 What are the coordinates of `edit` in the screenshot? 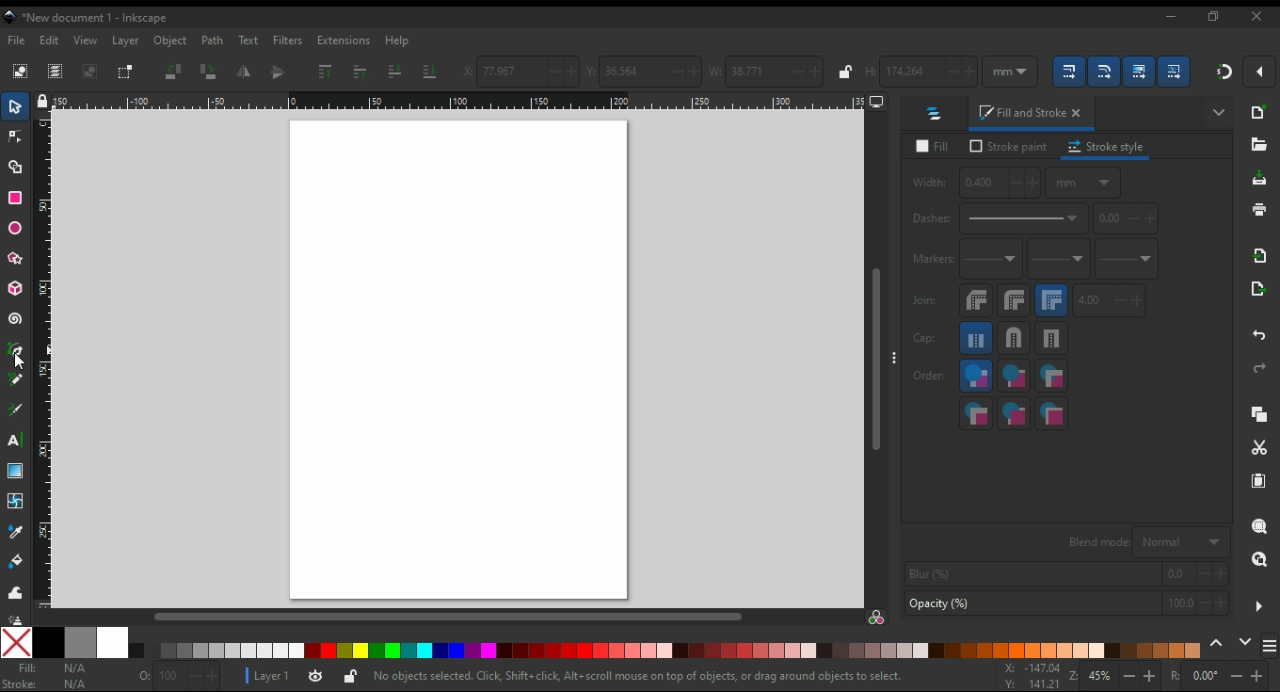 It's located at (51, 41).